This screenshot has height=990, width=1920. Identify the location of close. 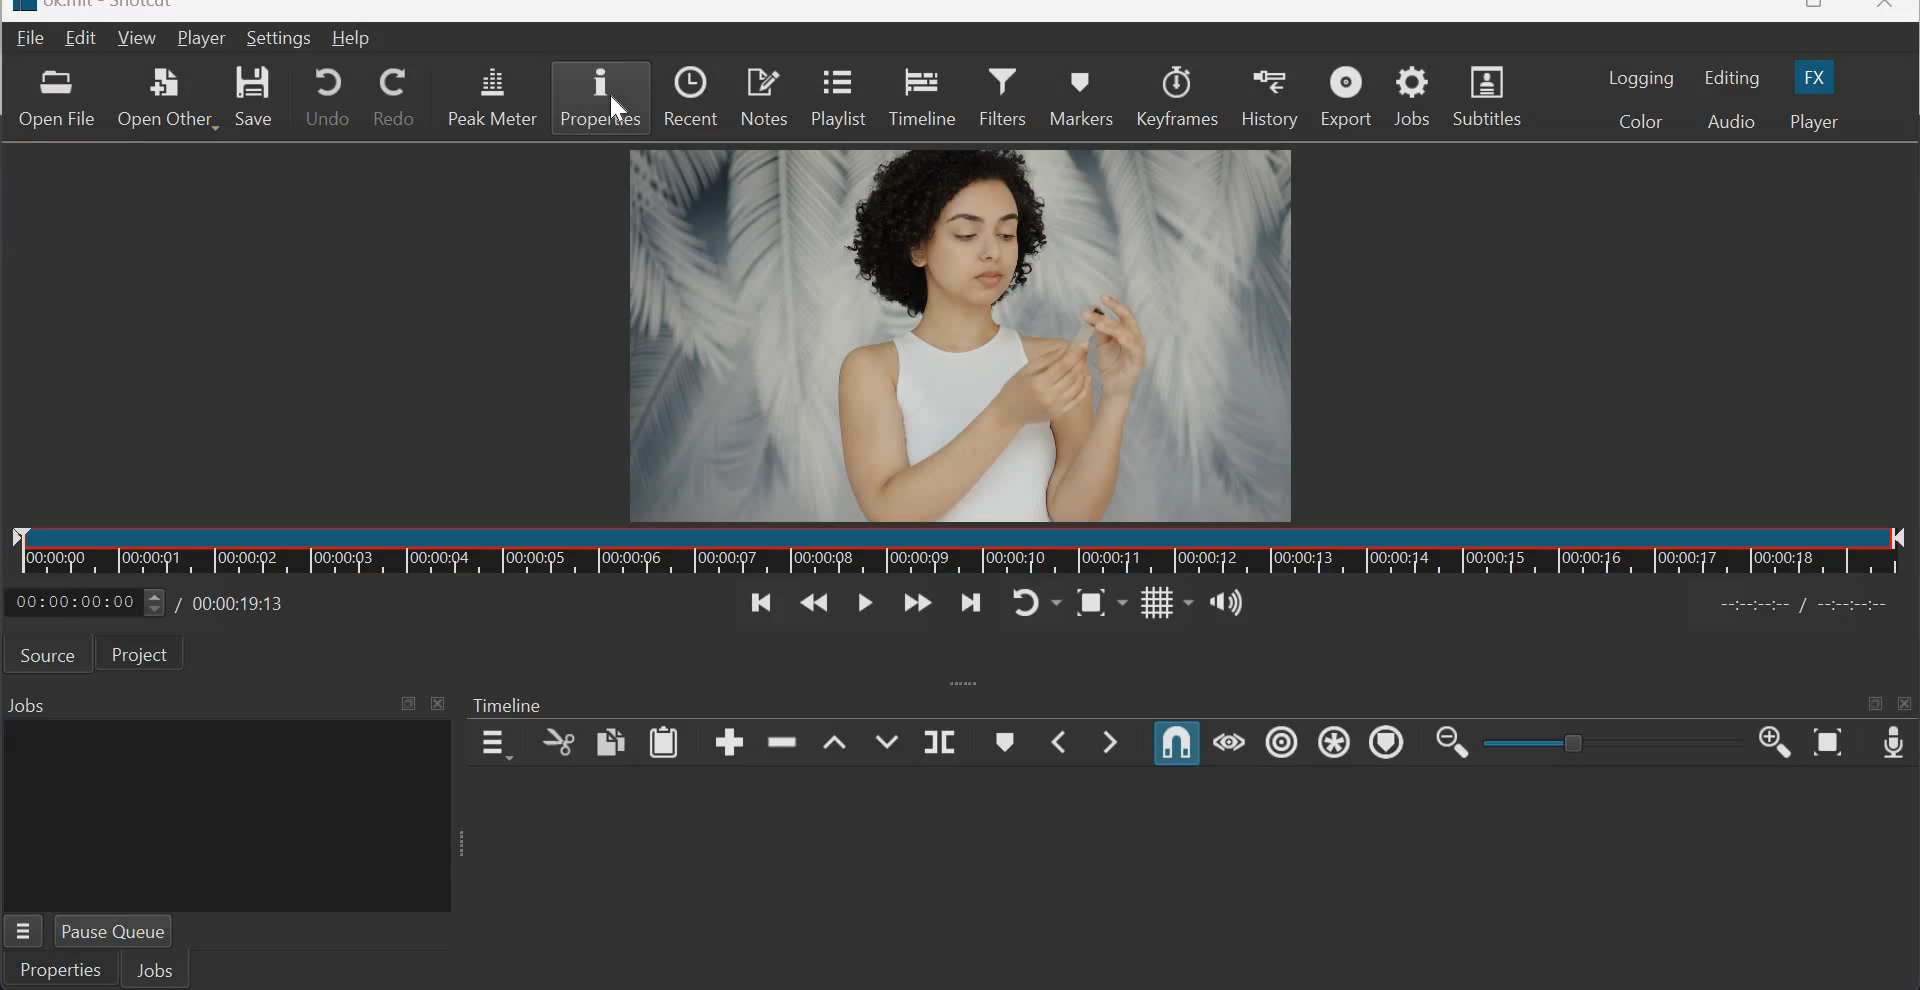
(441, 703).